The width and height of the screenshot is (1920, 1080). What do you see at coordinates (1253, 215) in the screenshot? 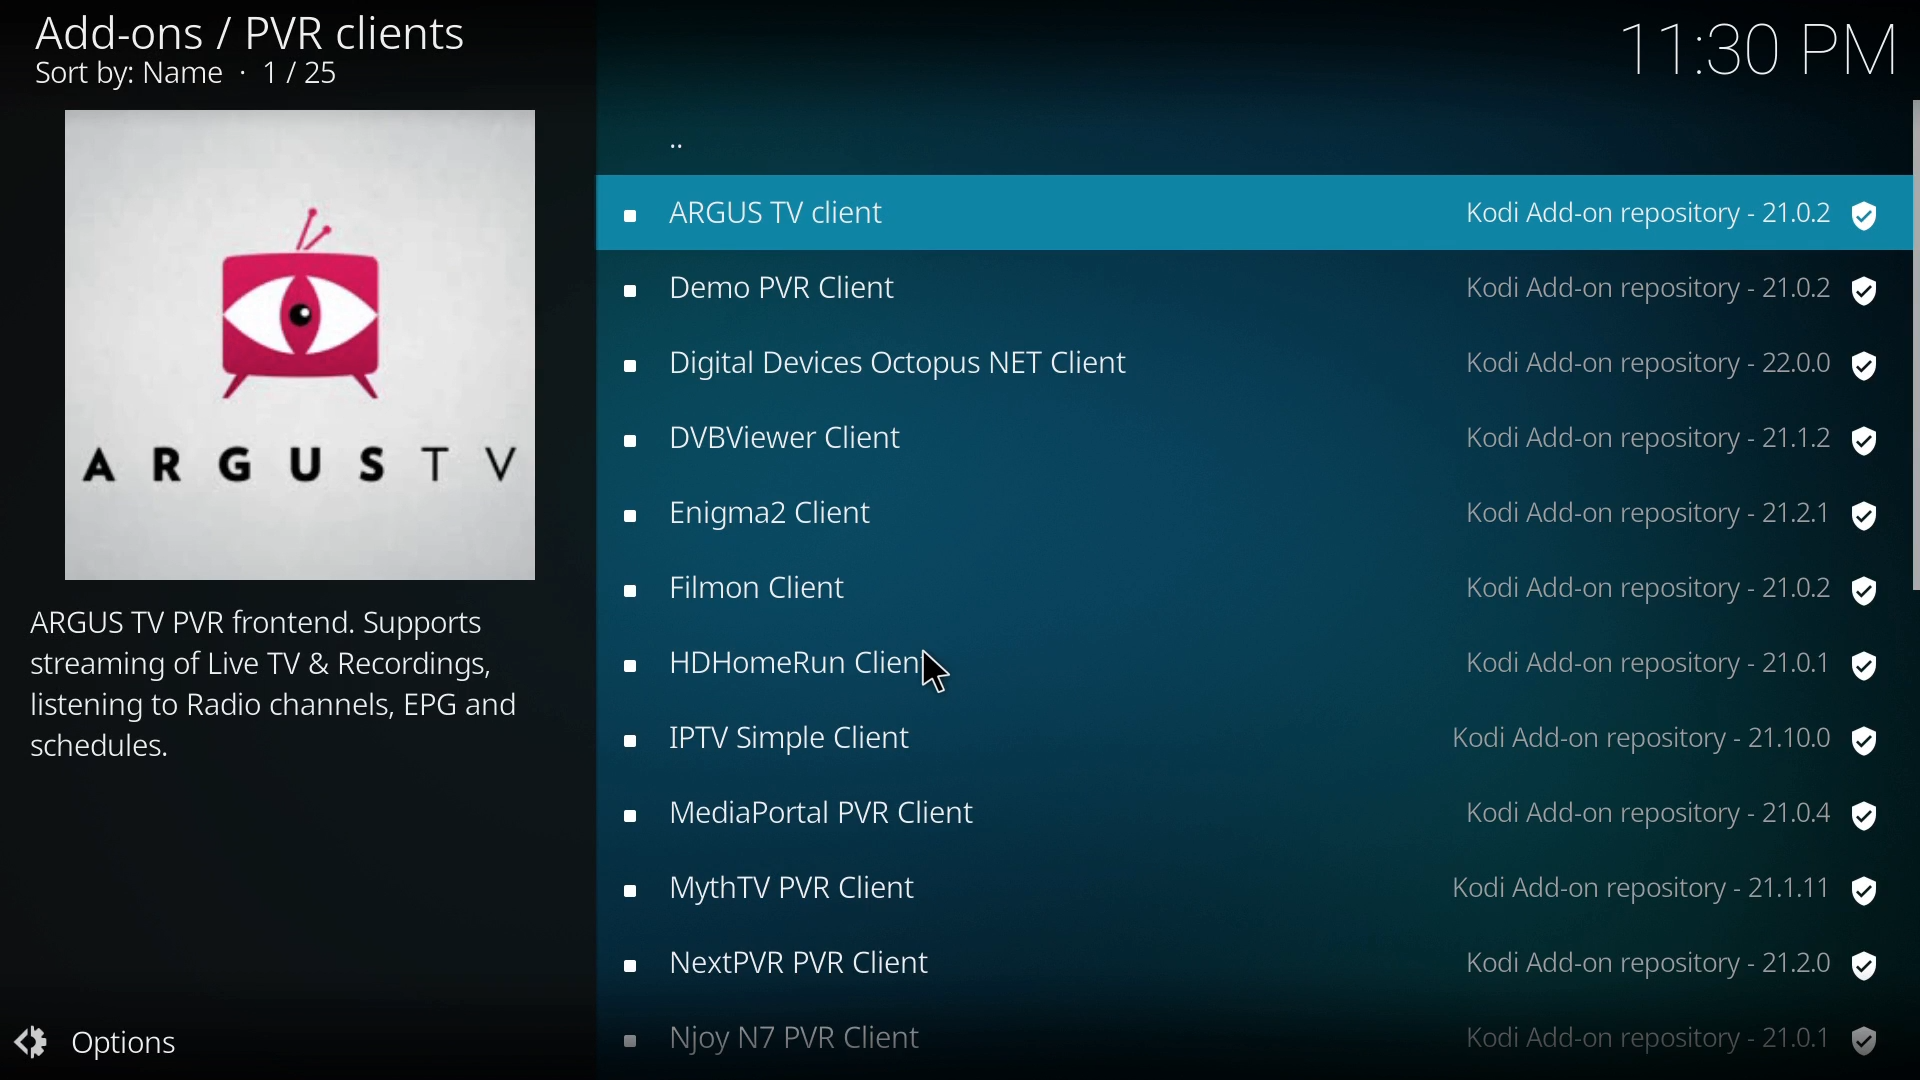
I see `ARGUS TV client Kodi Add-on repository - 21.0.2` at bounding box center [1253, 215].